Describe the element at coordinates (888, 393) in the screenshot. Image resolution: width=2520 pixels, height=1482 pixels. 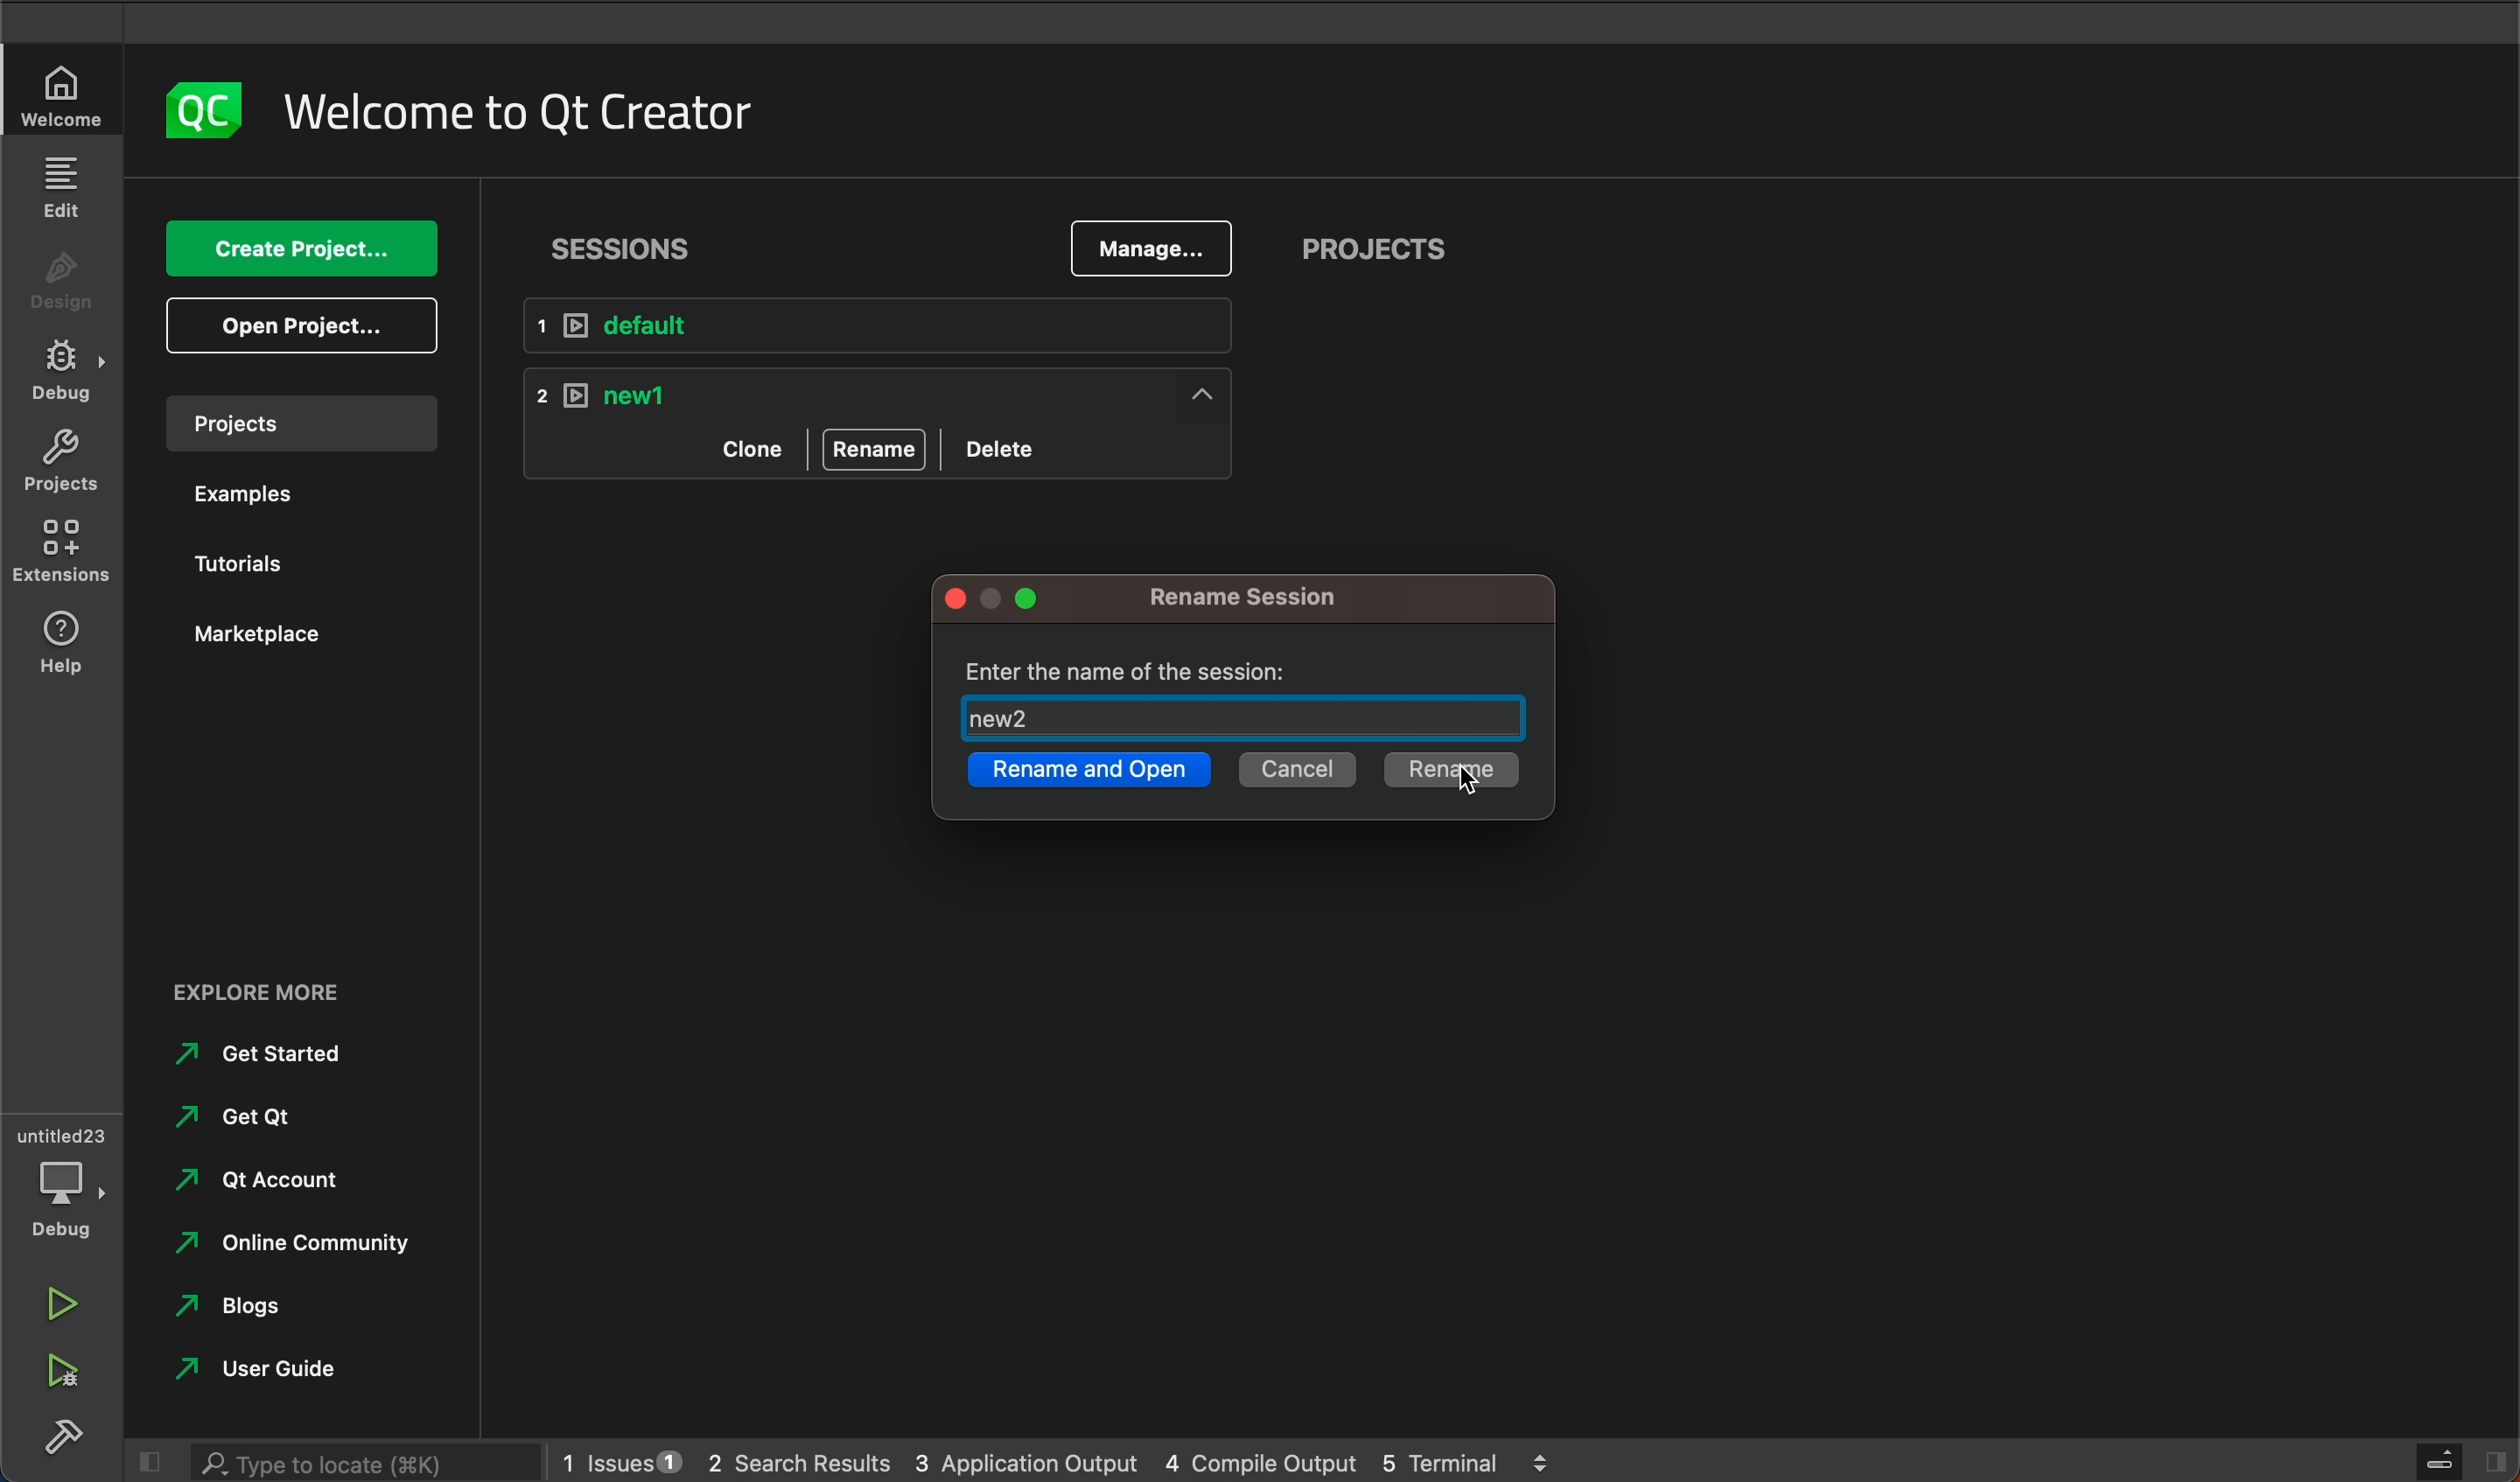
I see `NEW` at that location.